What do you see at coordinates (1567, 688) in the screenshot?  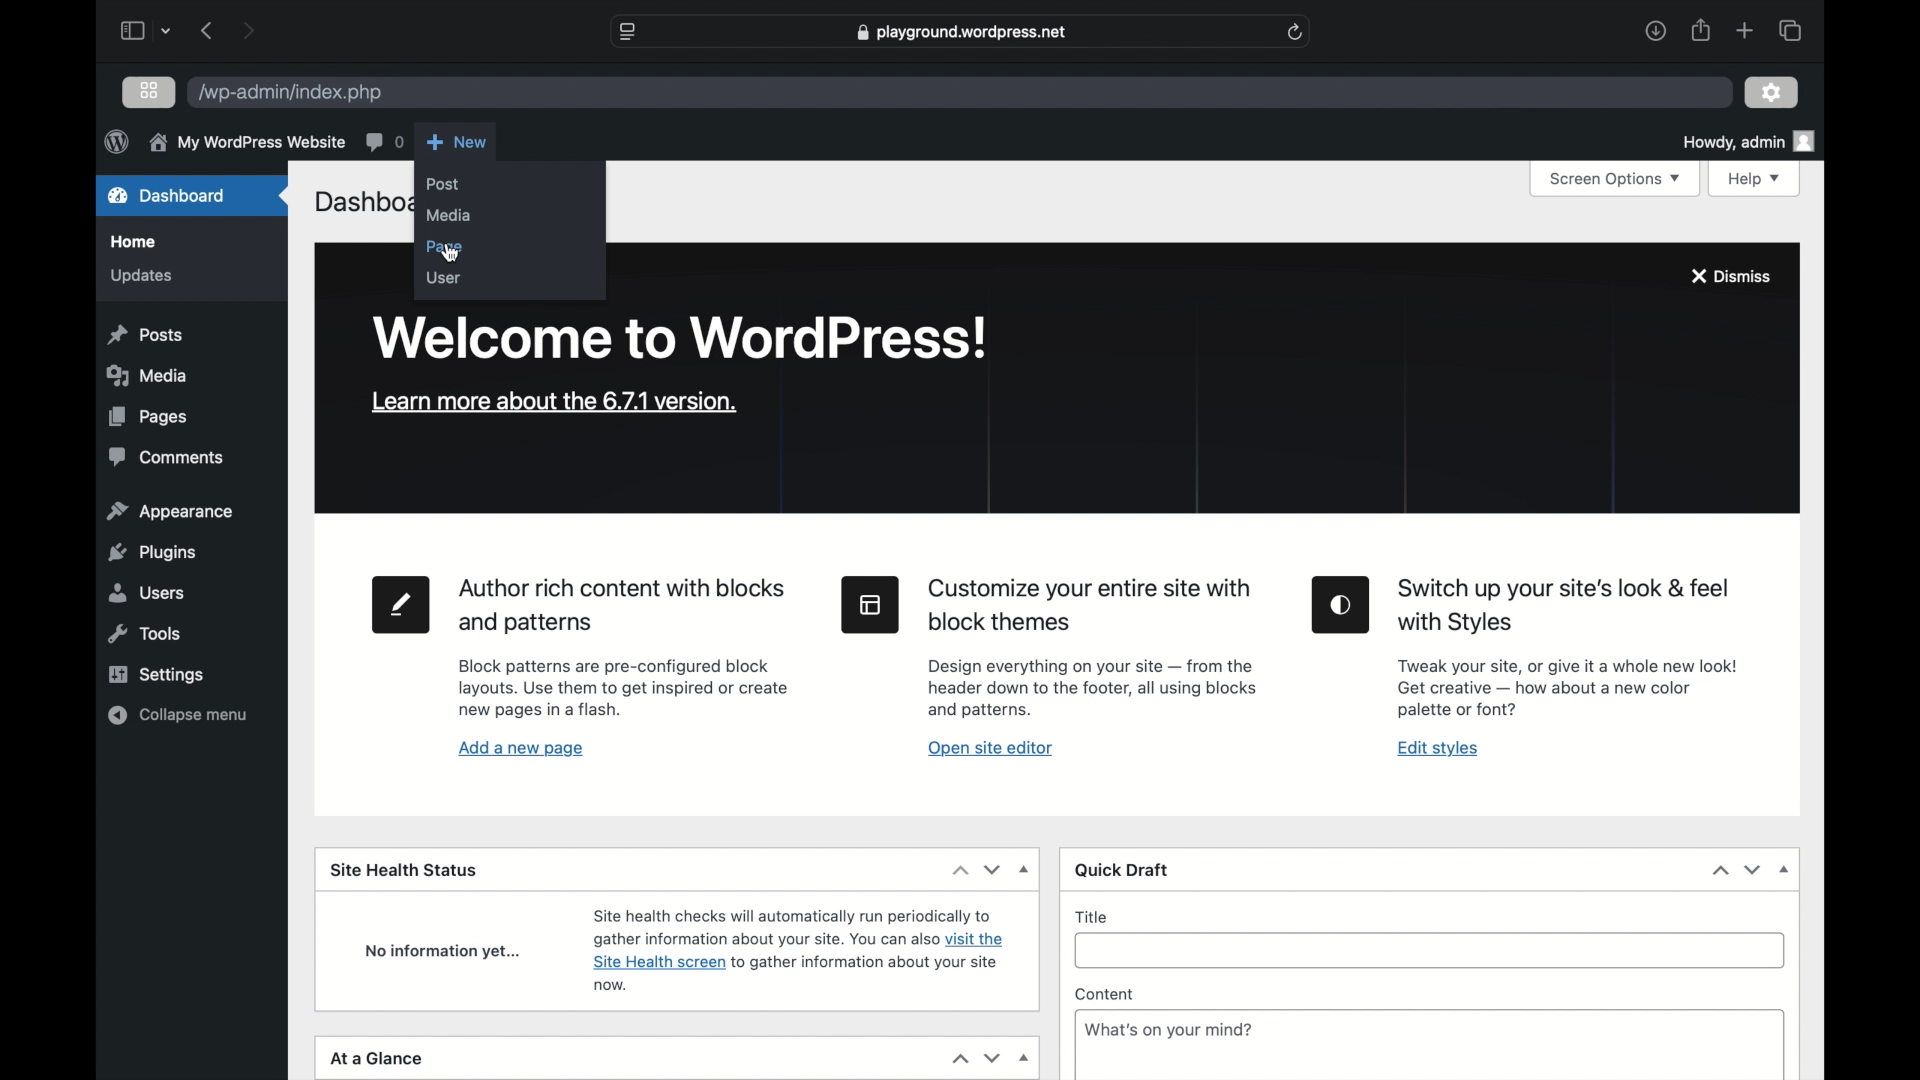 I see `edit style tool information` at bounding box center [1567, 688].